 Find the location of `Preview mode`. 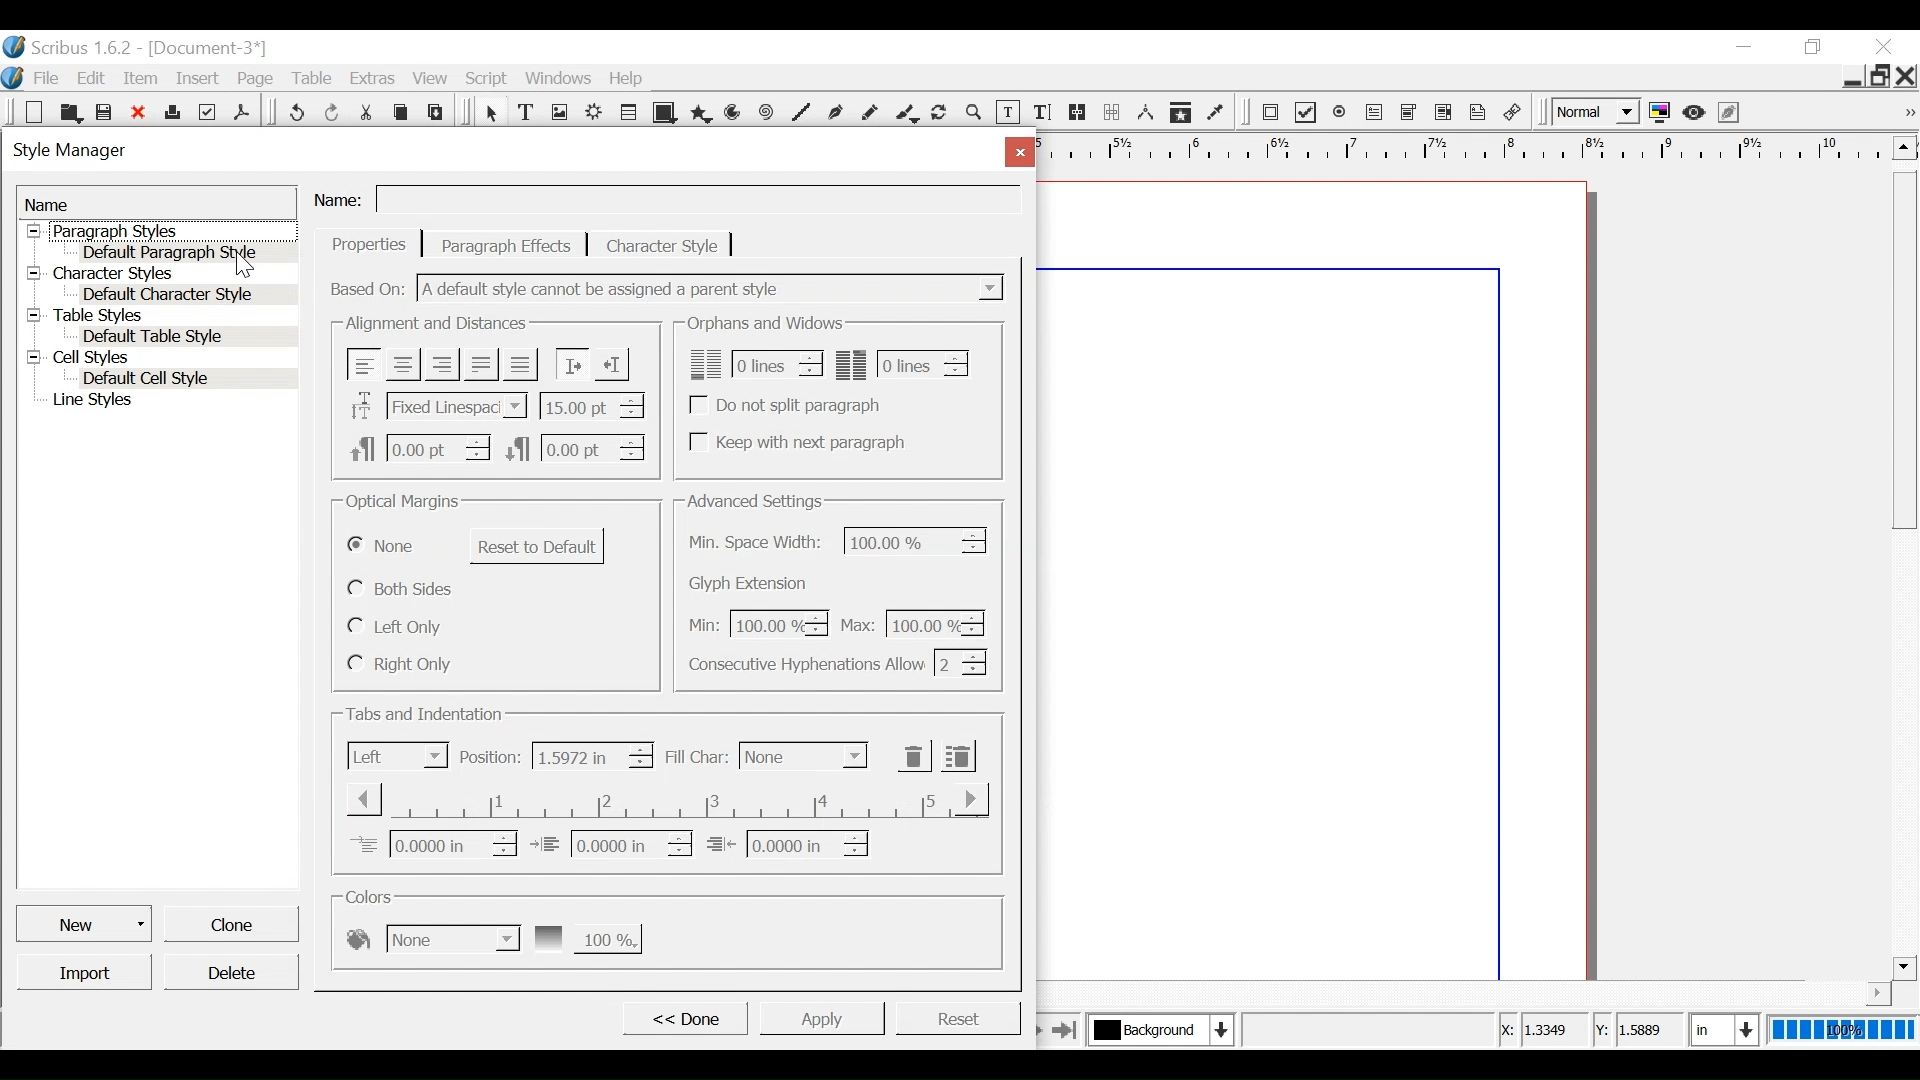

Preview mode is located at coordinates (1696, 112).